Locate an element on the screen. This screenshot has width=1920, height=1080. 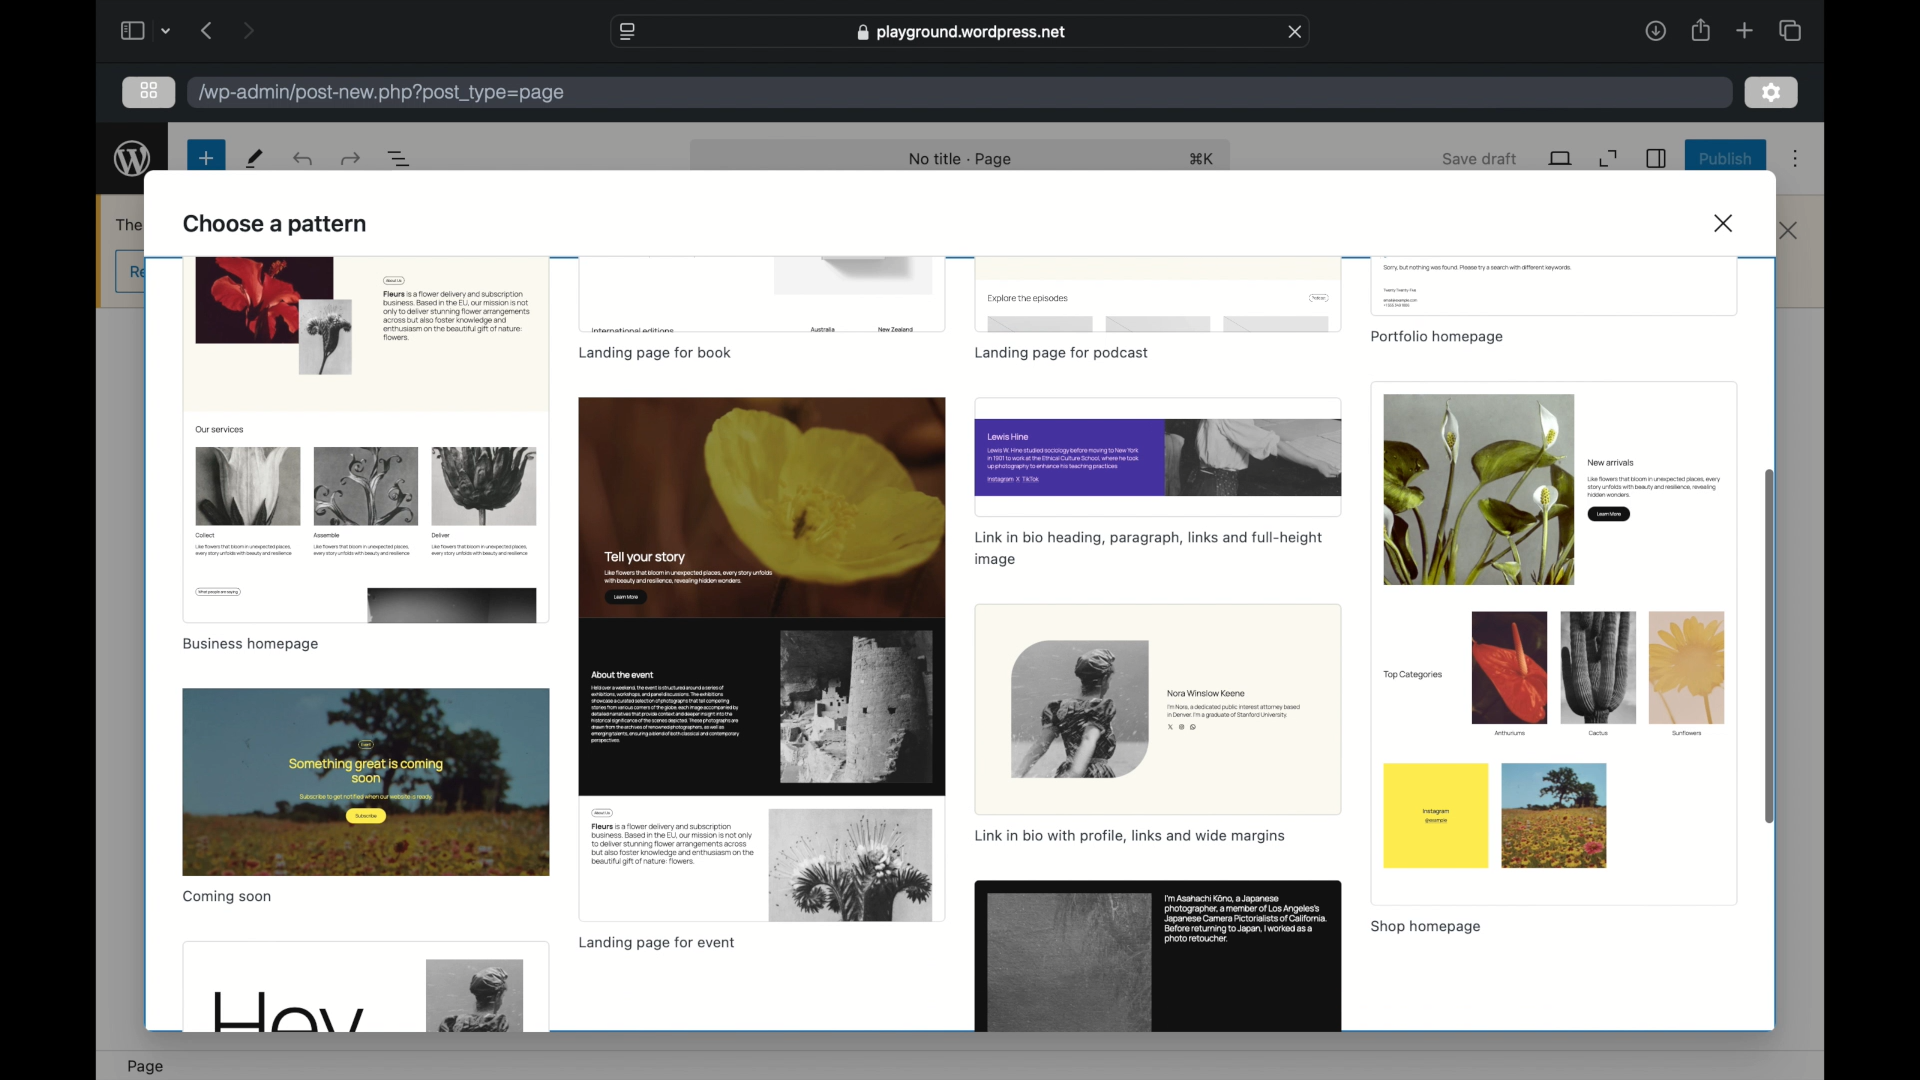
preview is located at coordinates (1552, 643).